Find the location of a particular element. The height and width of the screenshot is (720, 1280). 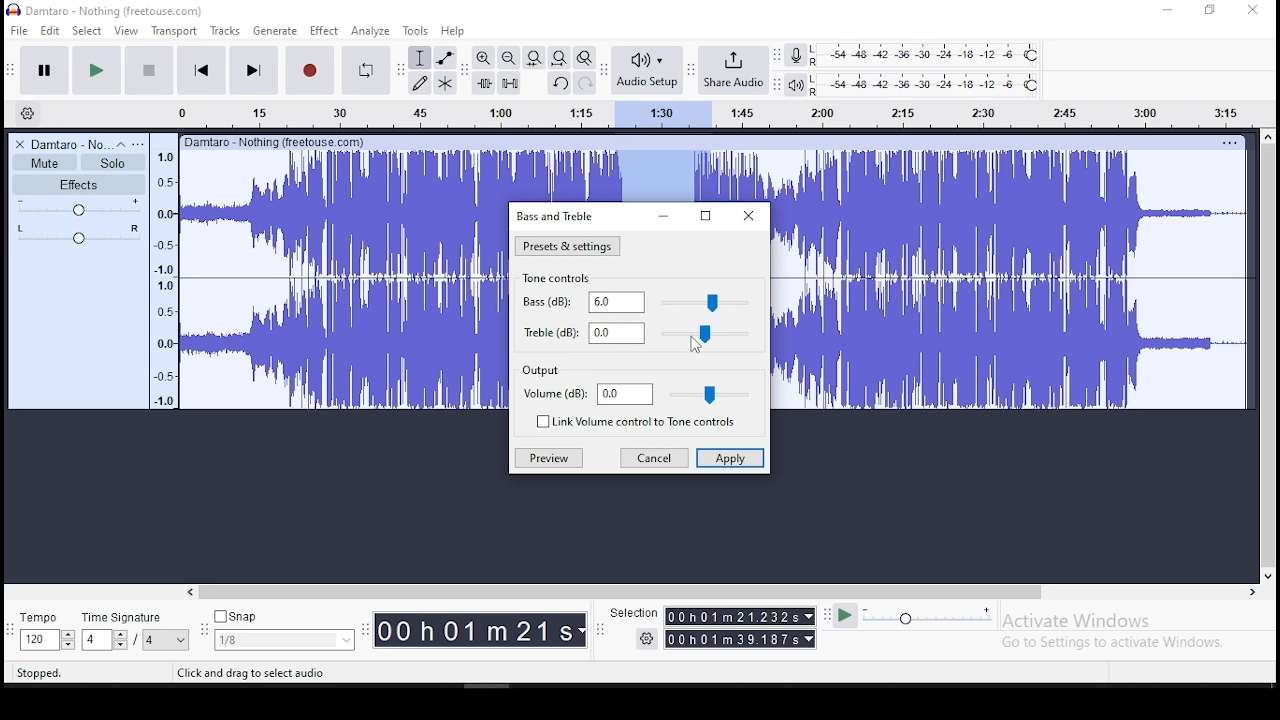

tempo is located at coordinates (44, 619).